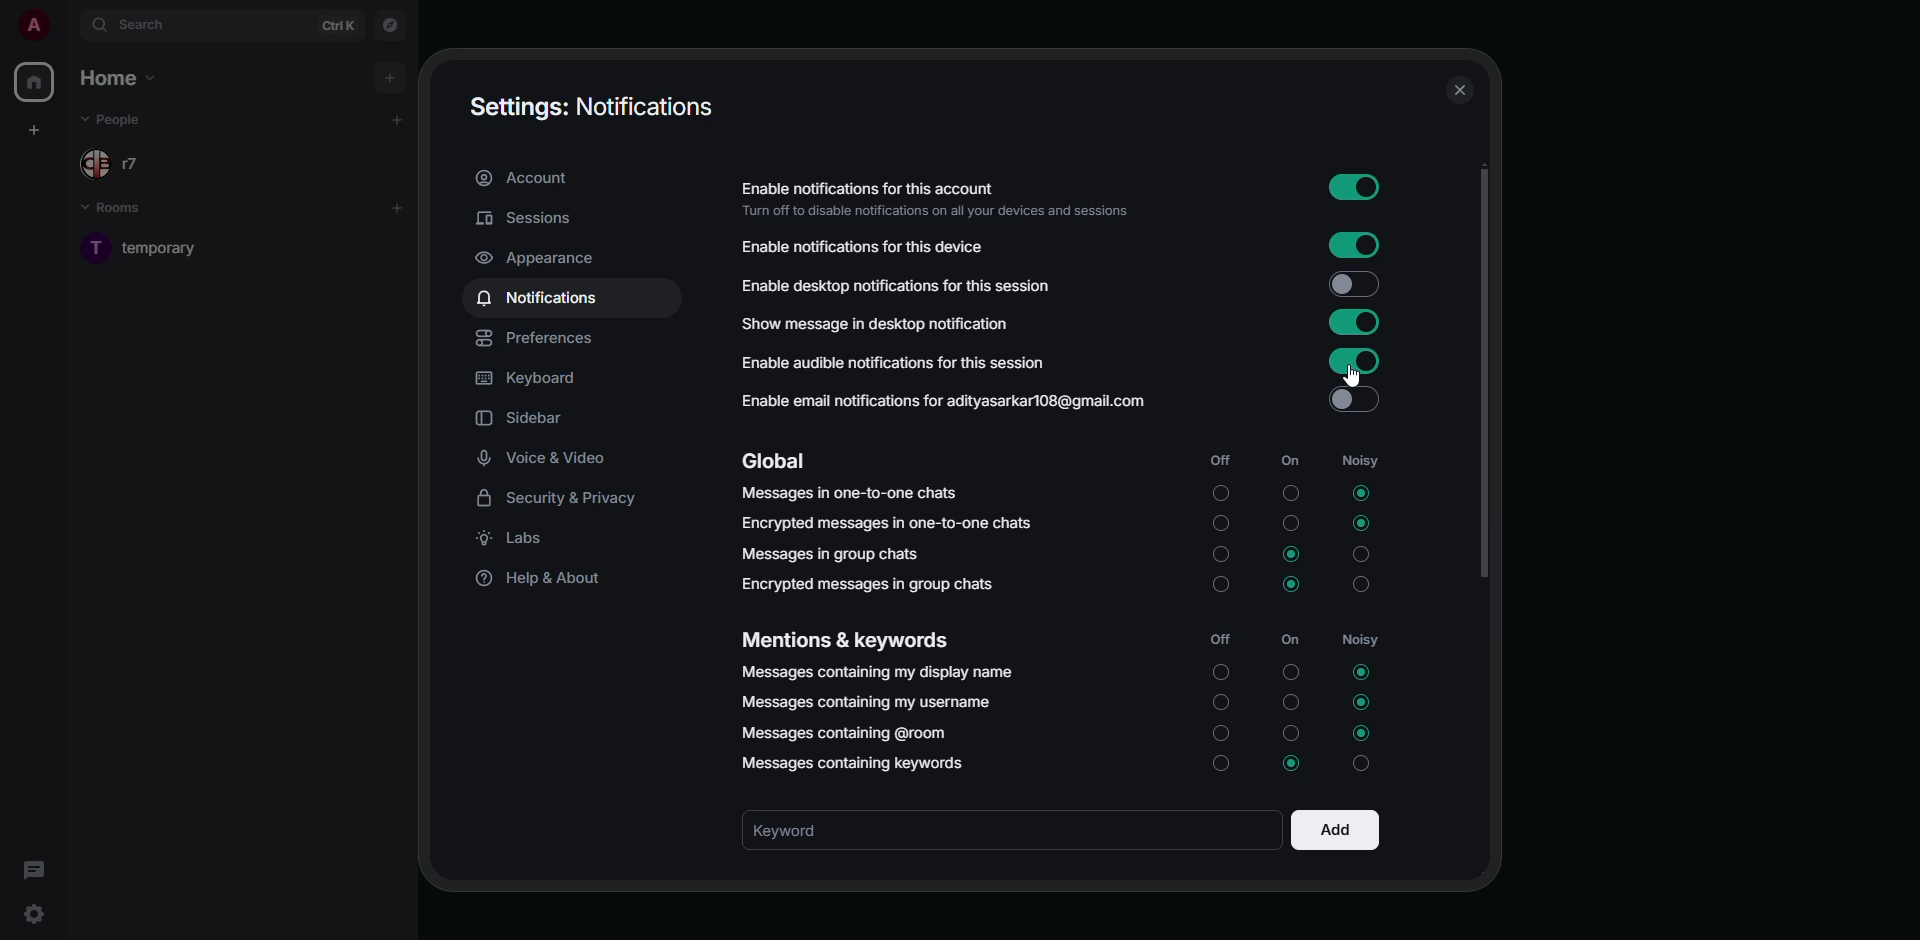 The height and width of the screenshot is (940, 1920). What do you see at coordinates (1219, 524) in the screenshot?
I see `off` at bounding box center [1219, 524].